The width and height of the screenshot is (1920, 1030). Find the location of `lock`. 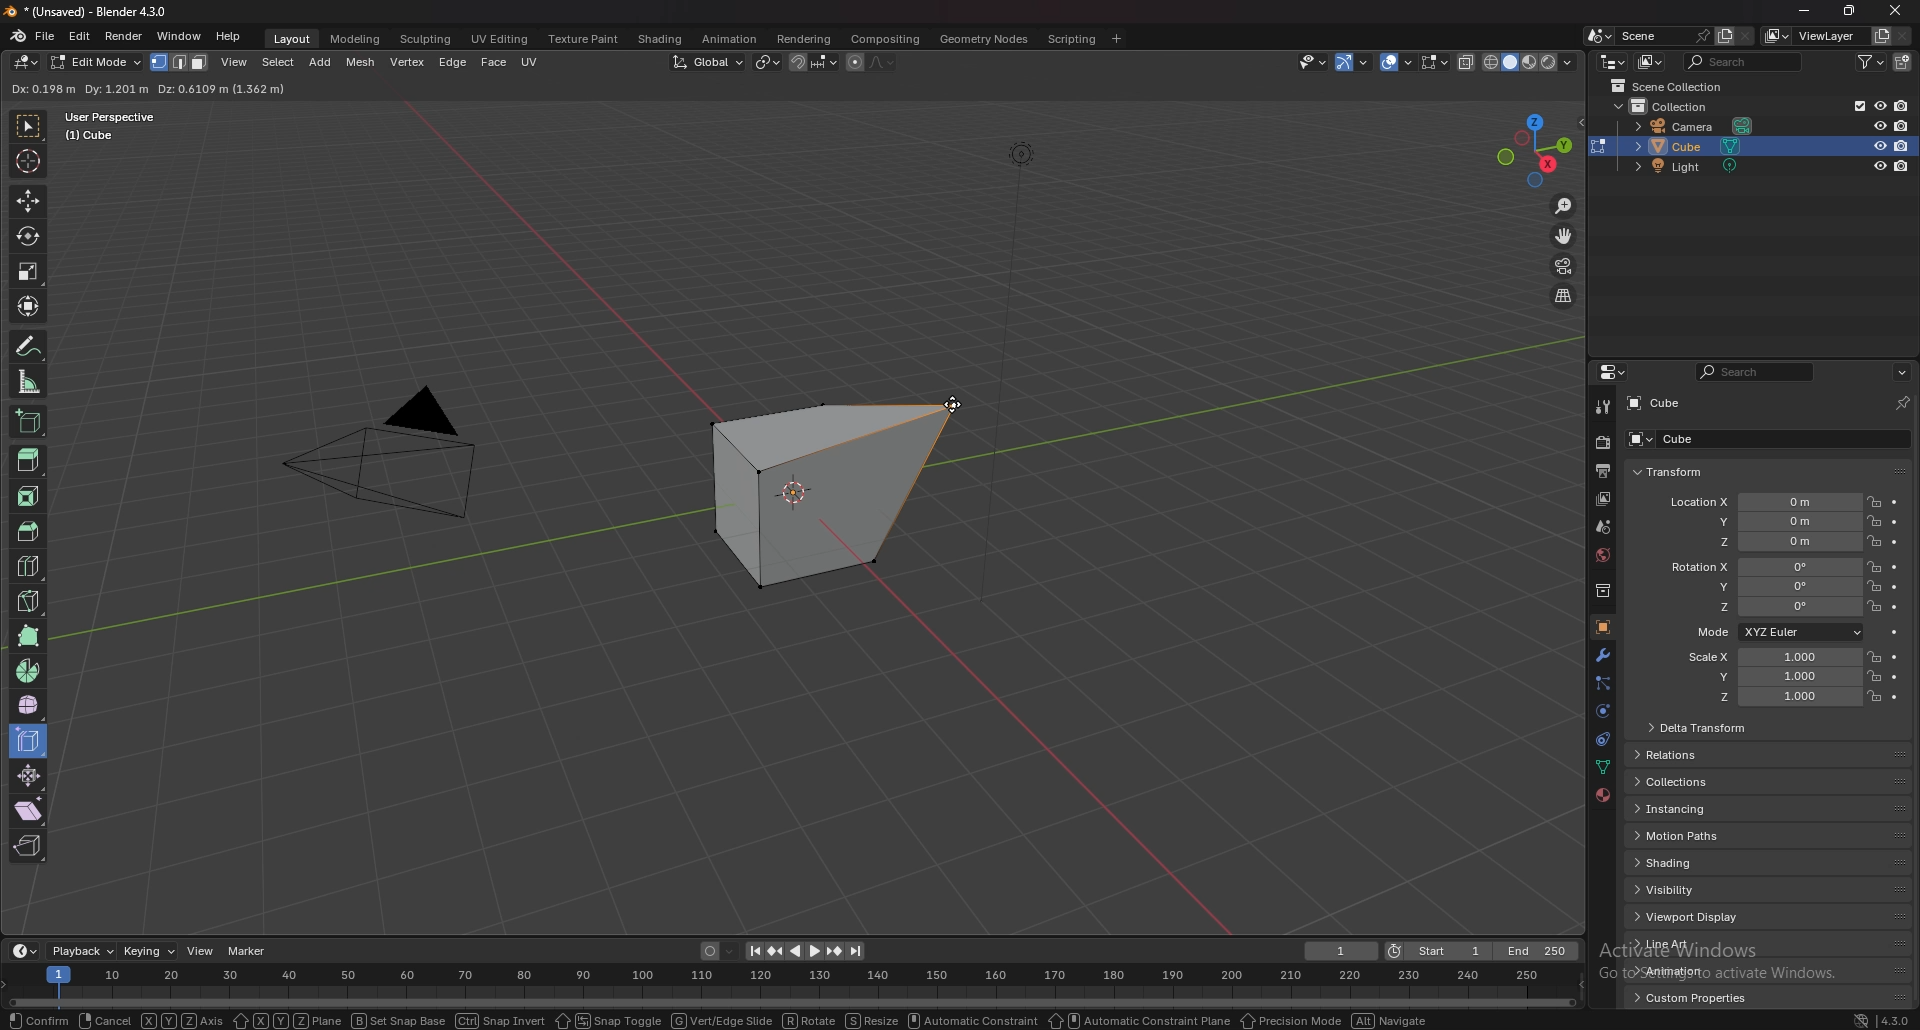

lock is located at coordinates (1875, 522).